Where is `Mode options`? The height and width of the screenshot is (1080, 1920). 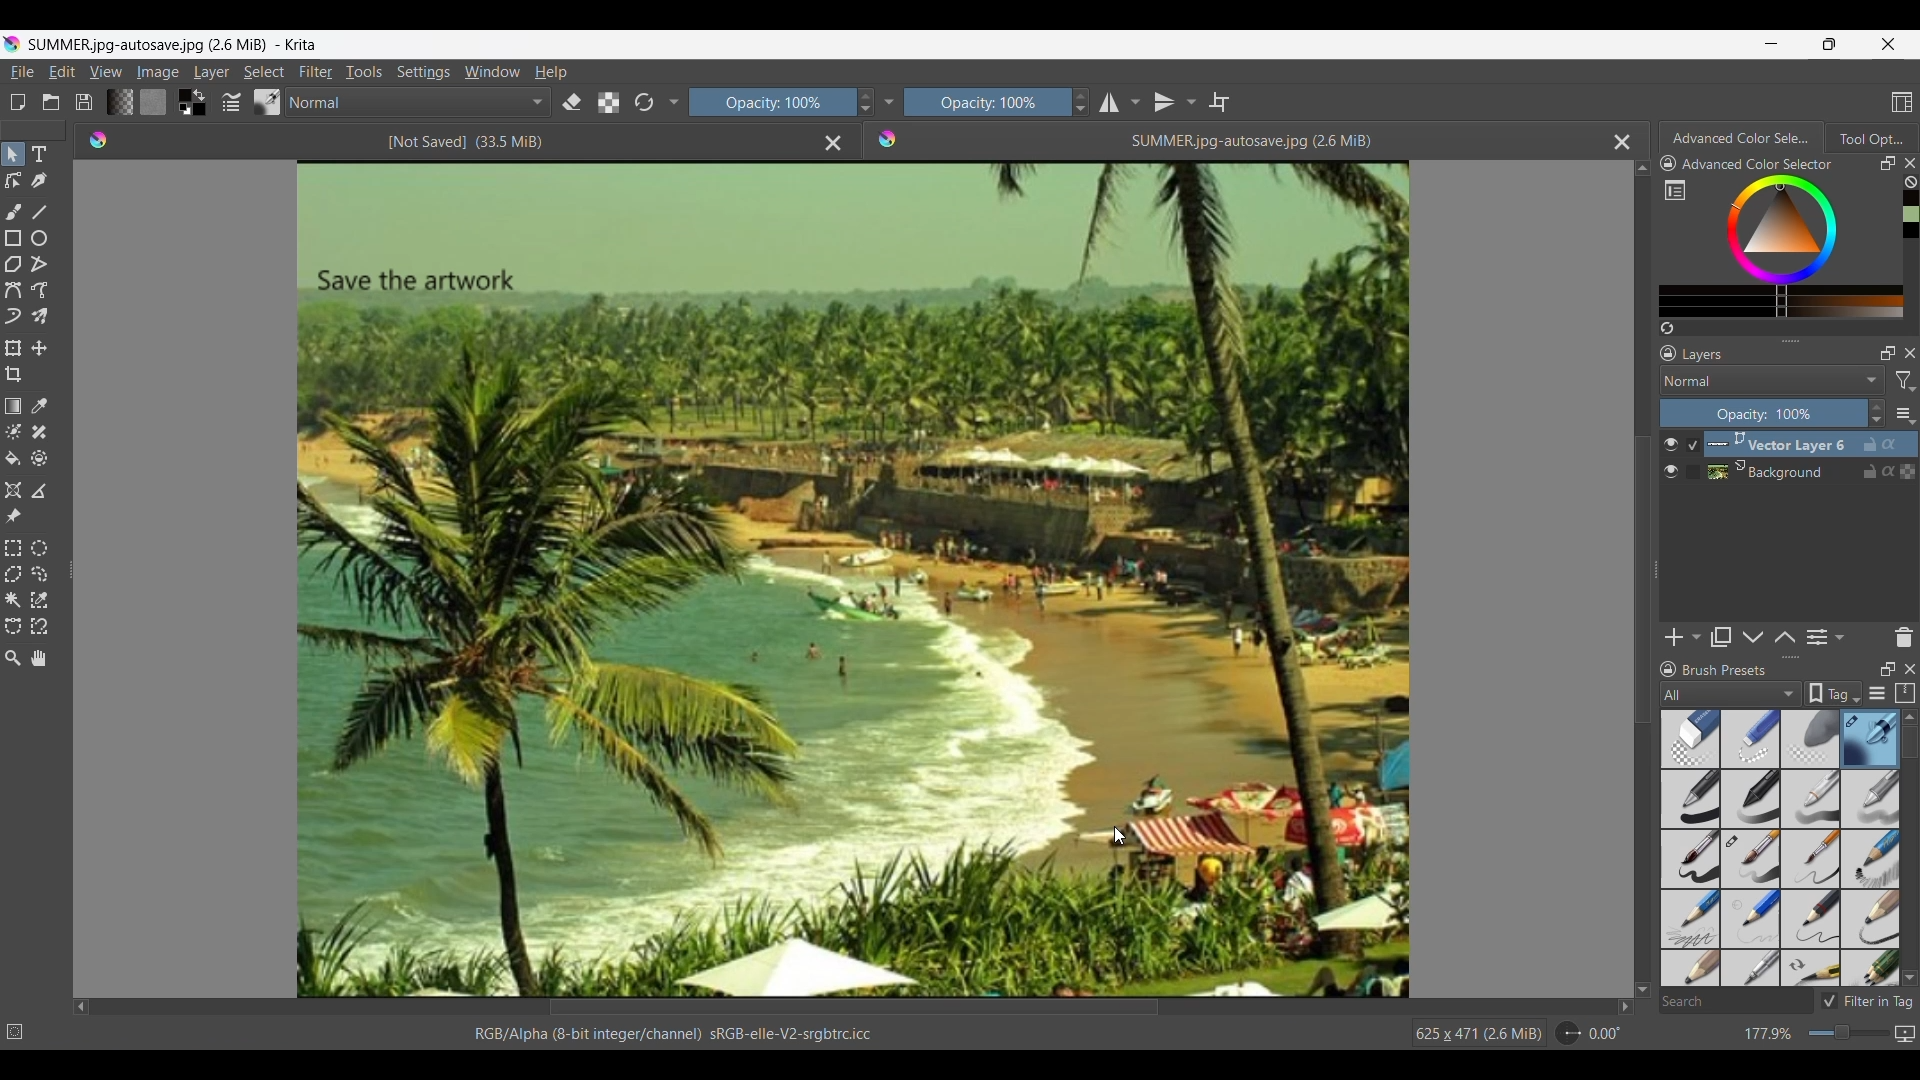 Mode options is located at coordinates (419, 102).